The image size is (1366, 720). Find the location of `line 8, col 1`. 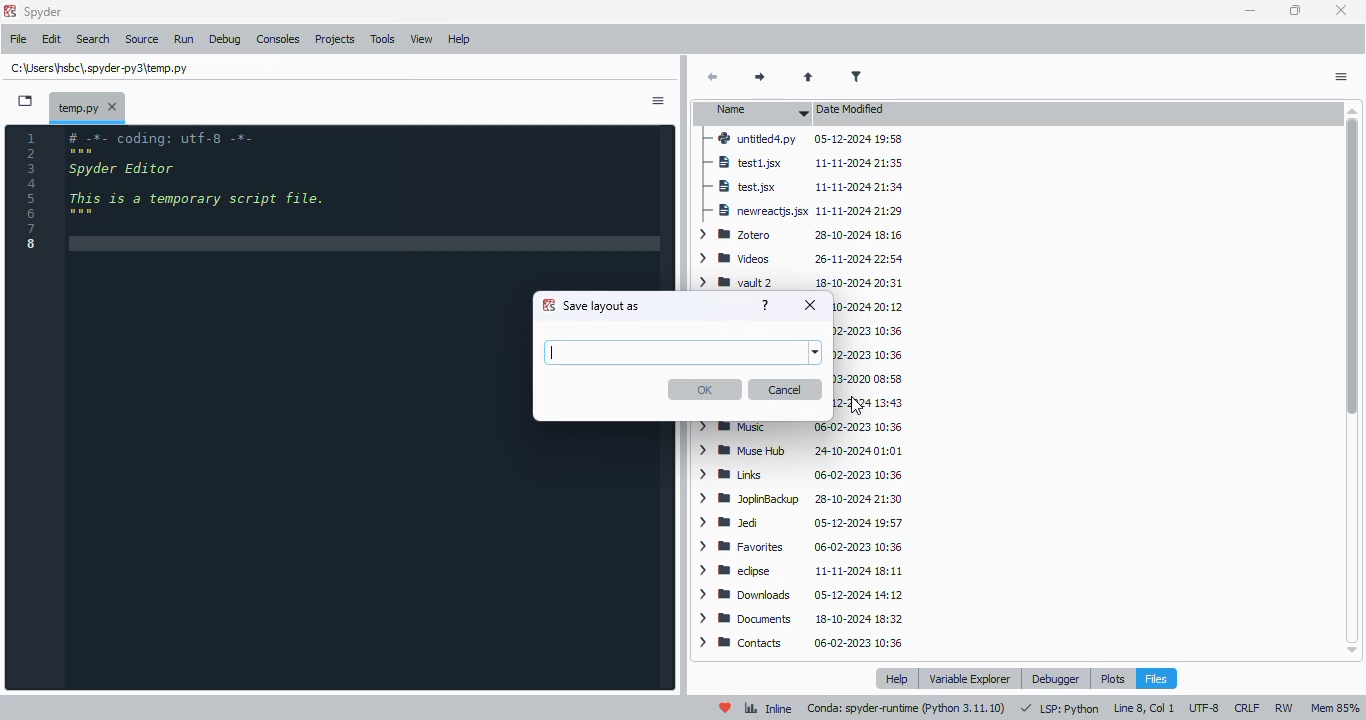

line 8, col 1 is located at coordinates (1145, 708).